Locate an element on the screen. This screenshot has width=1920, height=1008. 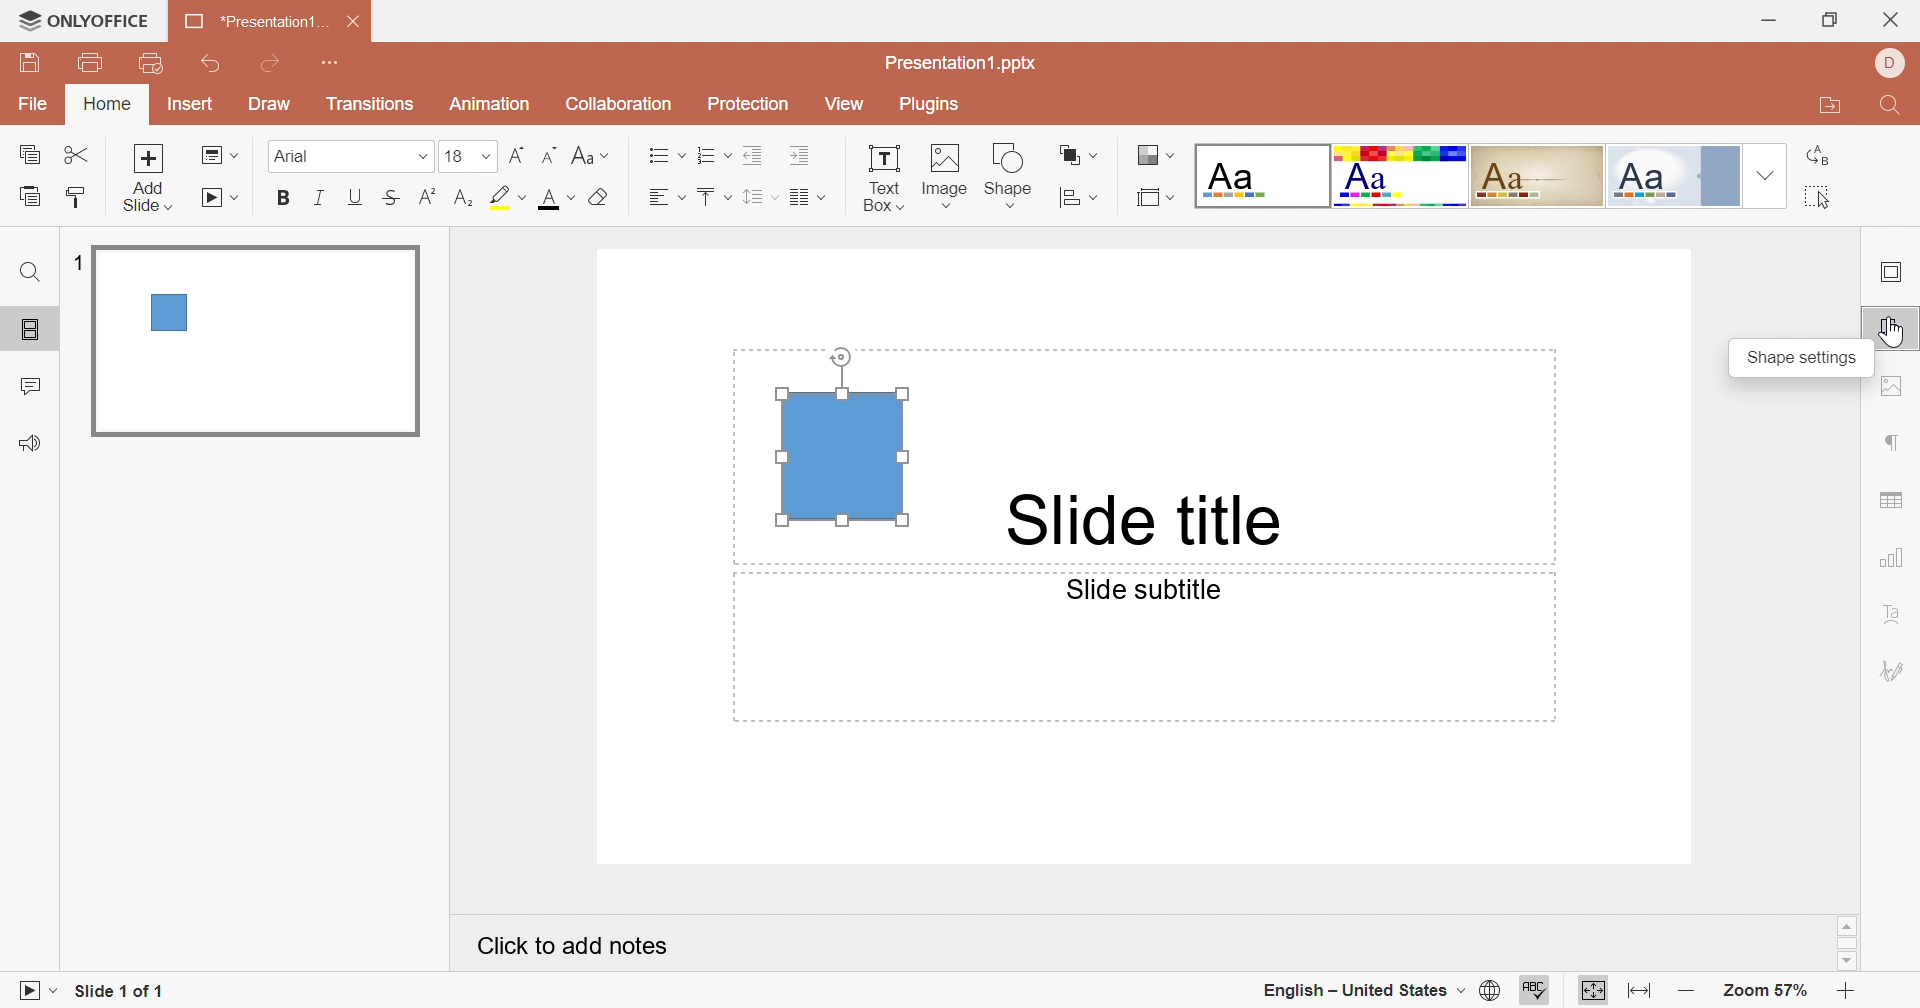
Align Left is located at coordinates (667, 199).